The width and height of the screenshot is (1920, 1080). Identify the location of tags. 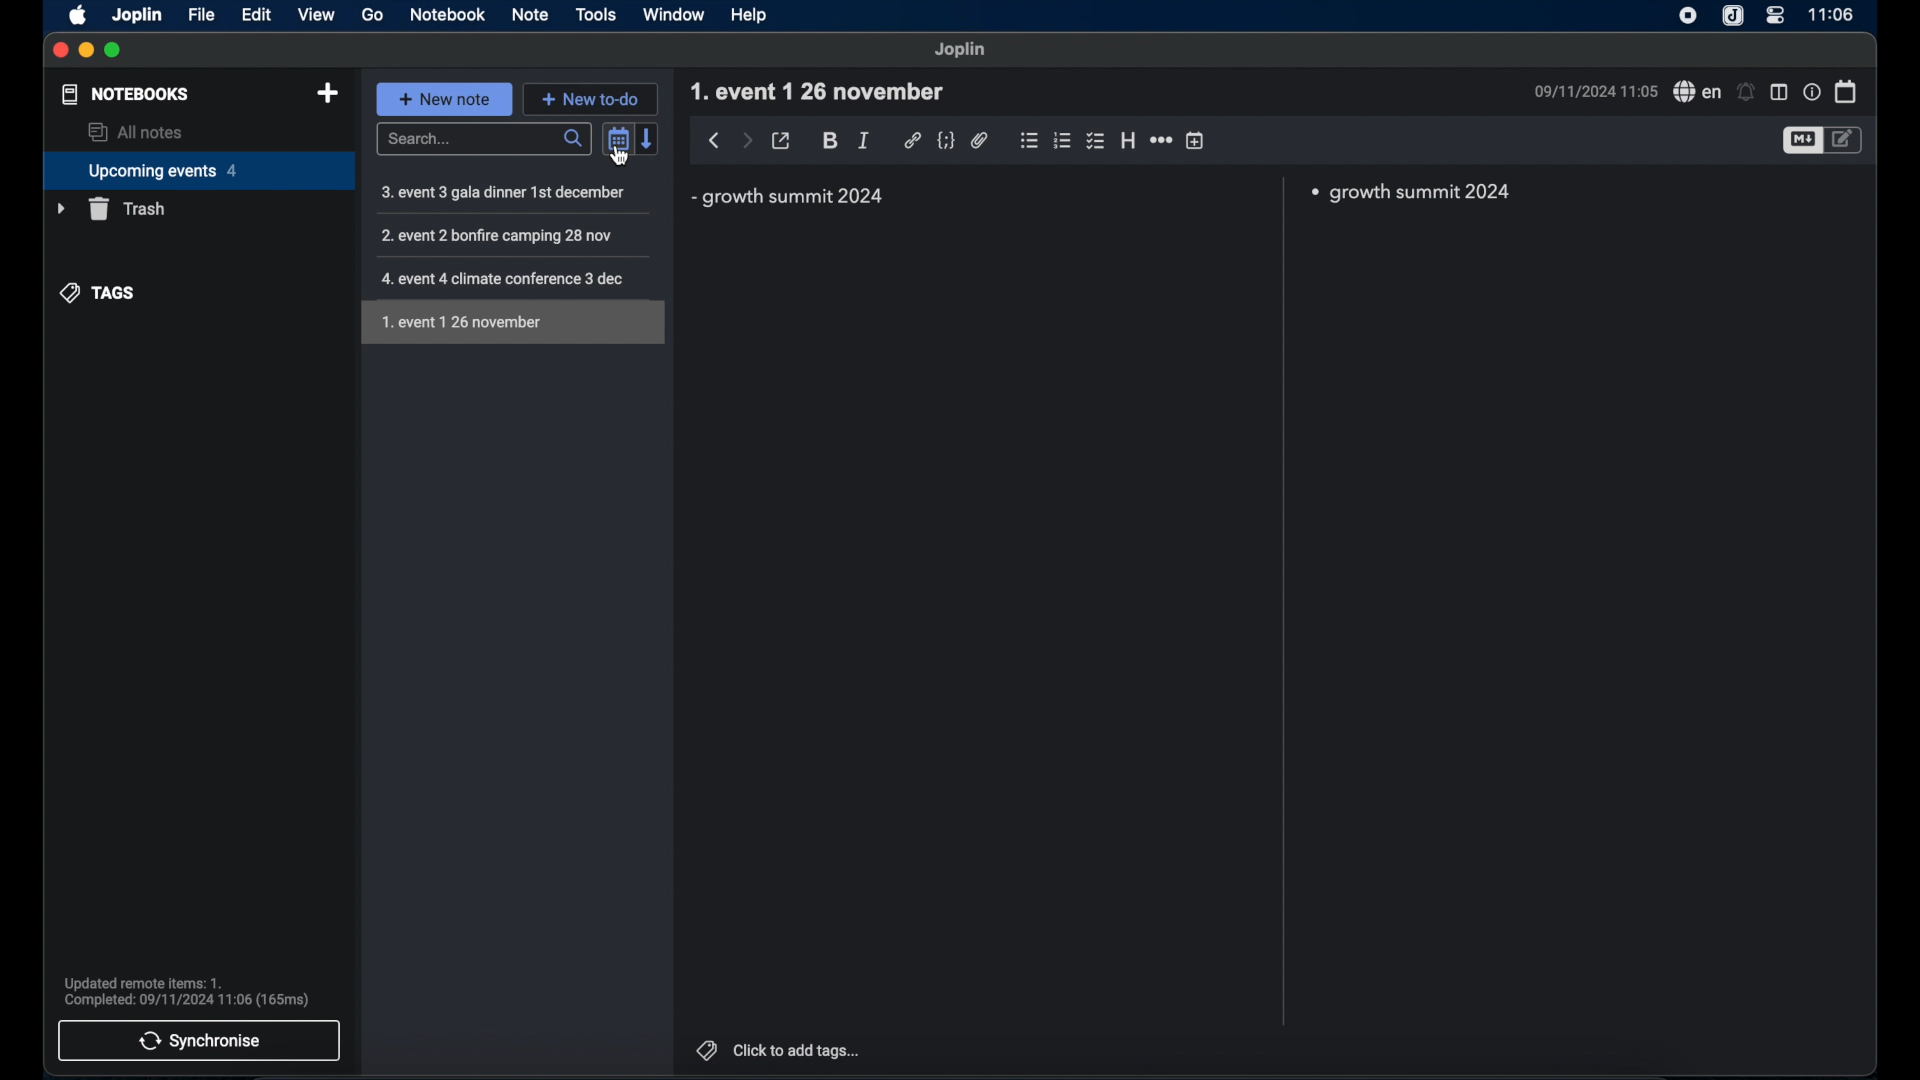
(99, 292).